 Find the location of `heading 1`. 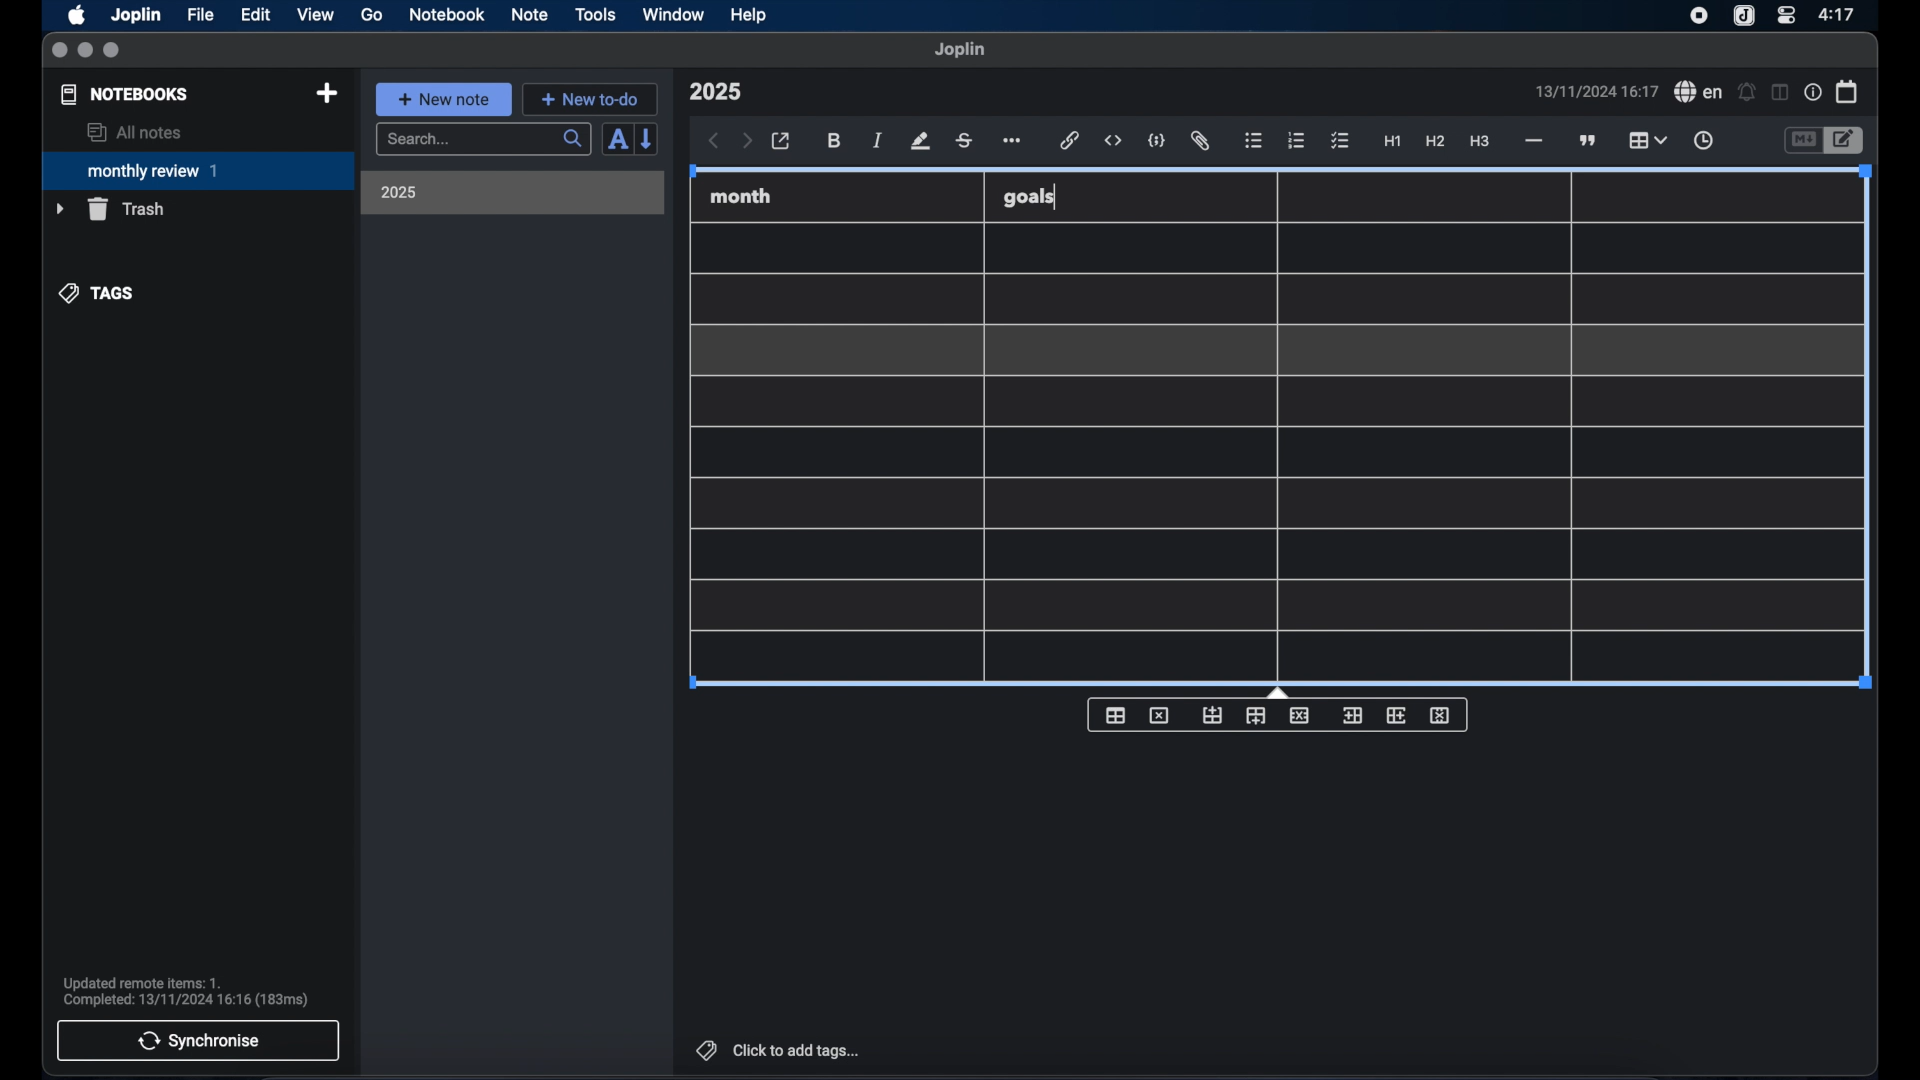

heading 1 is located at coordinates (1393, 142).